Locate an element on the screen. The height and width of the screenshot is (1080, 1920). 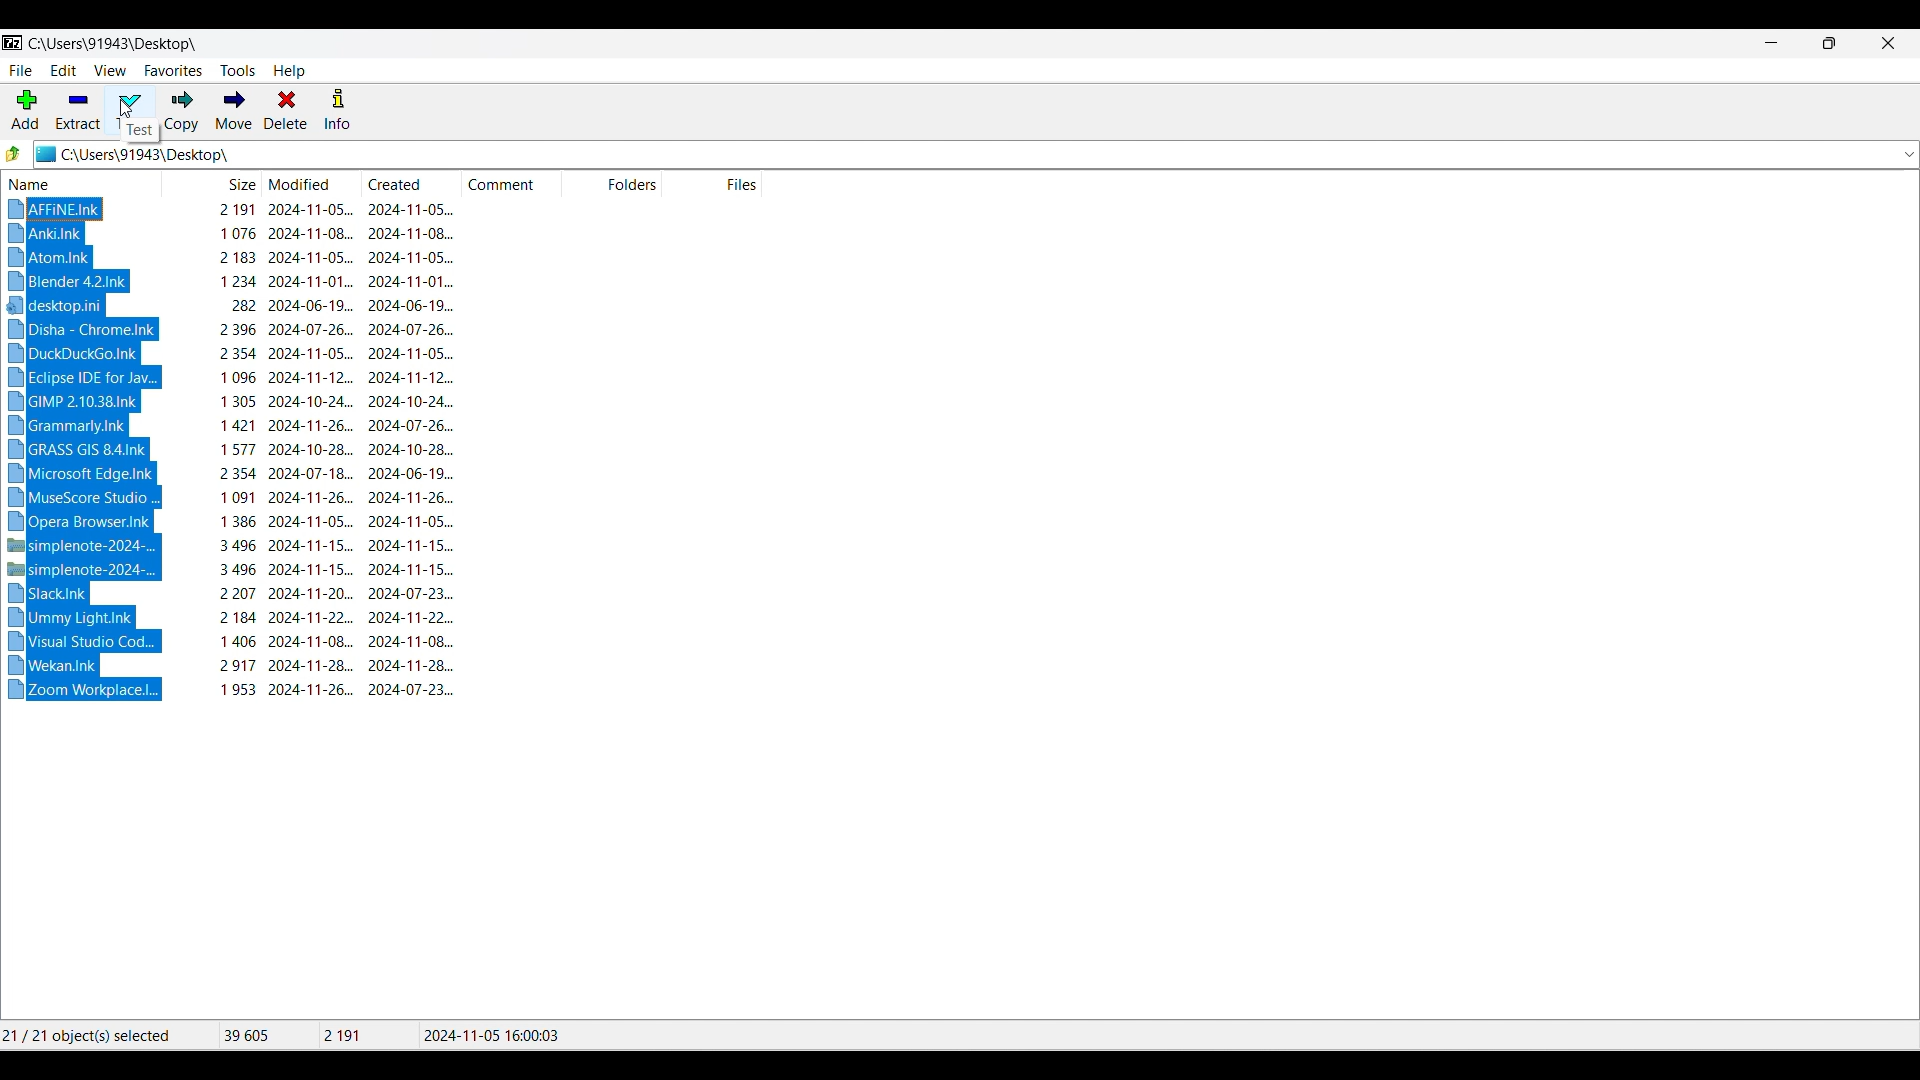
Help menu is located at coordinates (289, 72).